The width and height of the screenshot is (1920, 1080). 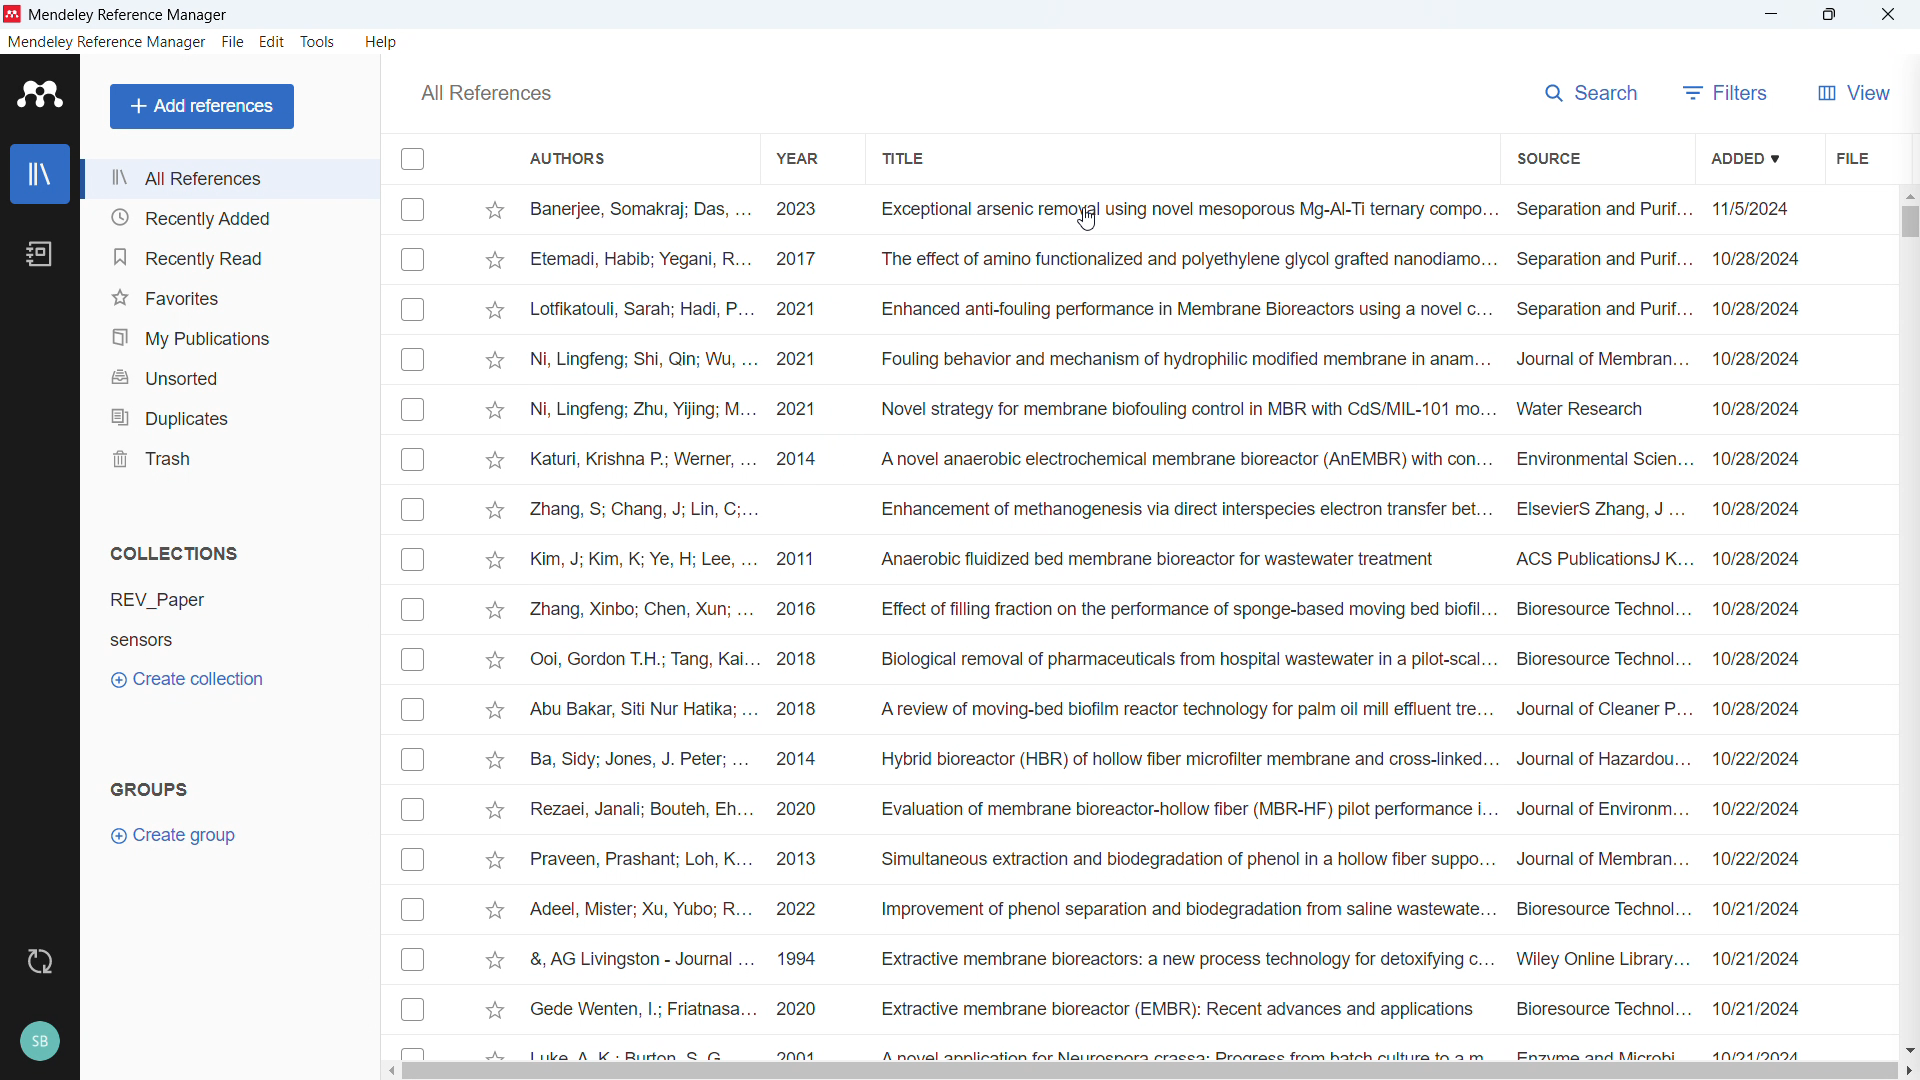 I want to click on click to starmark individual entries, so click(x=495, y=312).